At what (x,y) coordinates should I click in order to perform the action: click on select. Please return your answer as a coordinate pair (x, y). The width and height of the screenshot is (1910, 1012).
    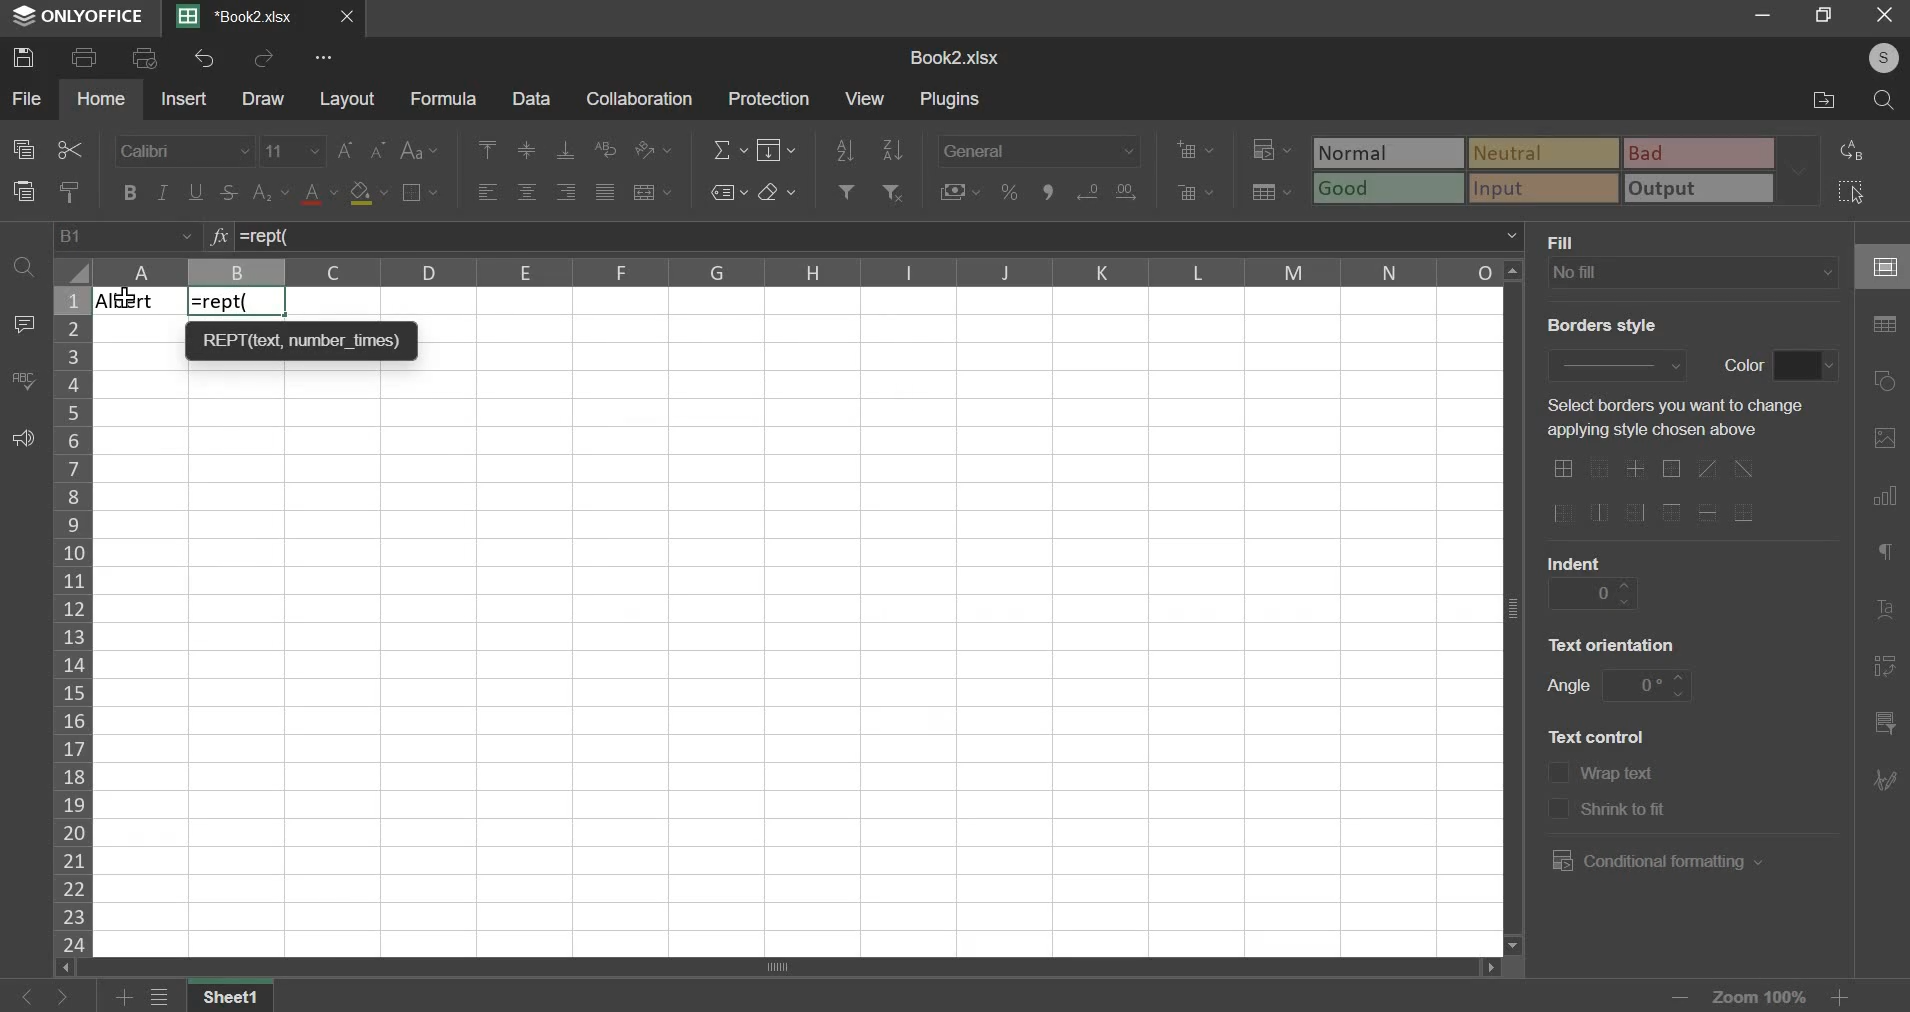
    Looking at the image, I should click on (1849, 192).